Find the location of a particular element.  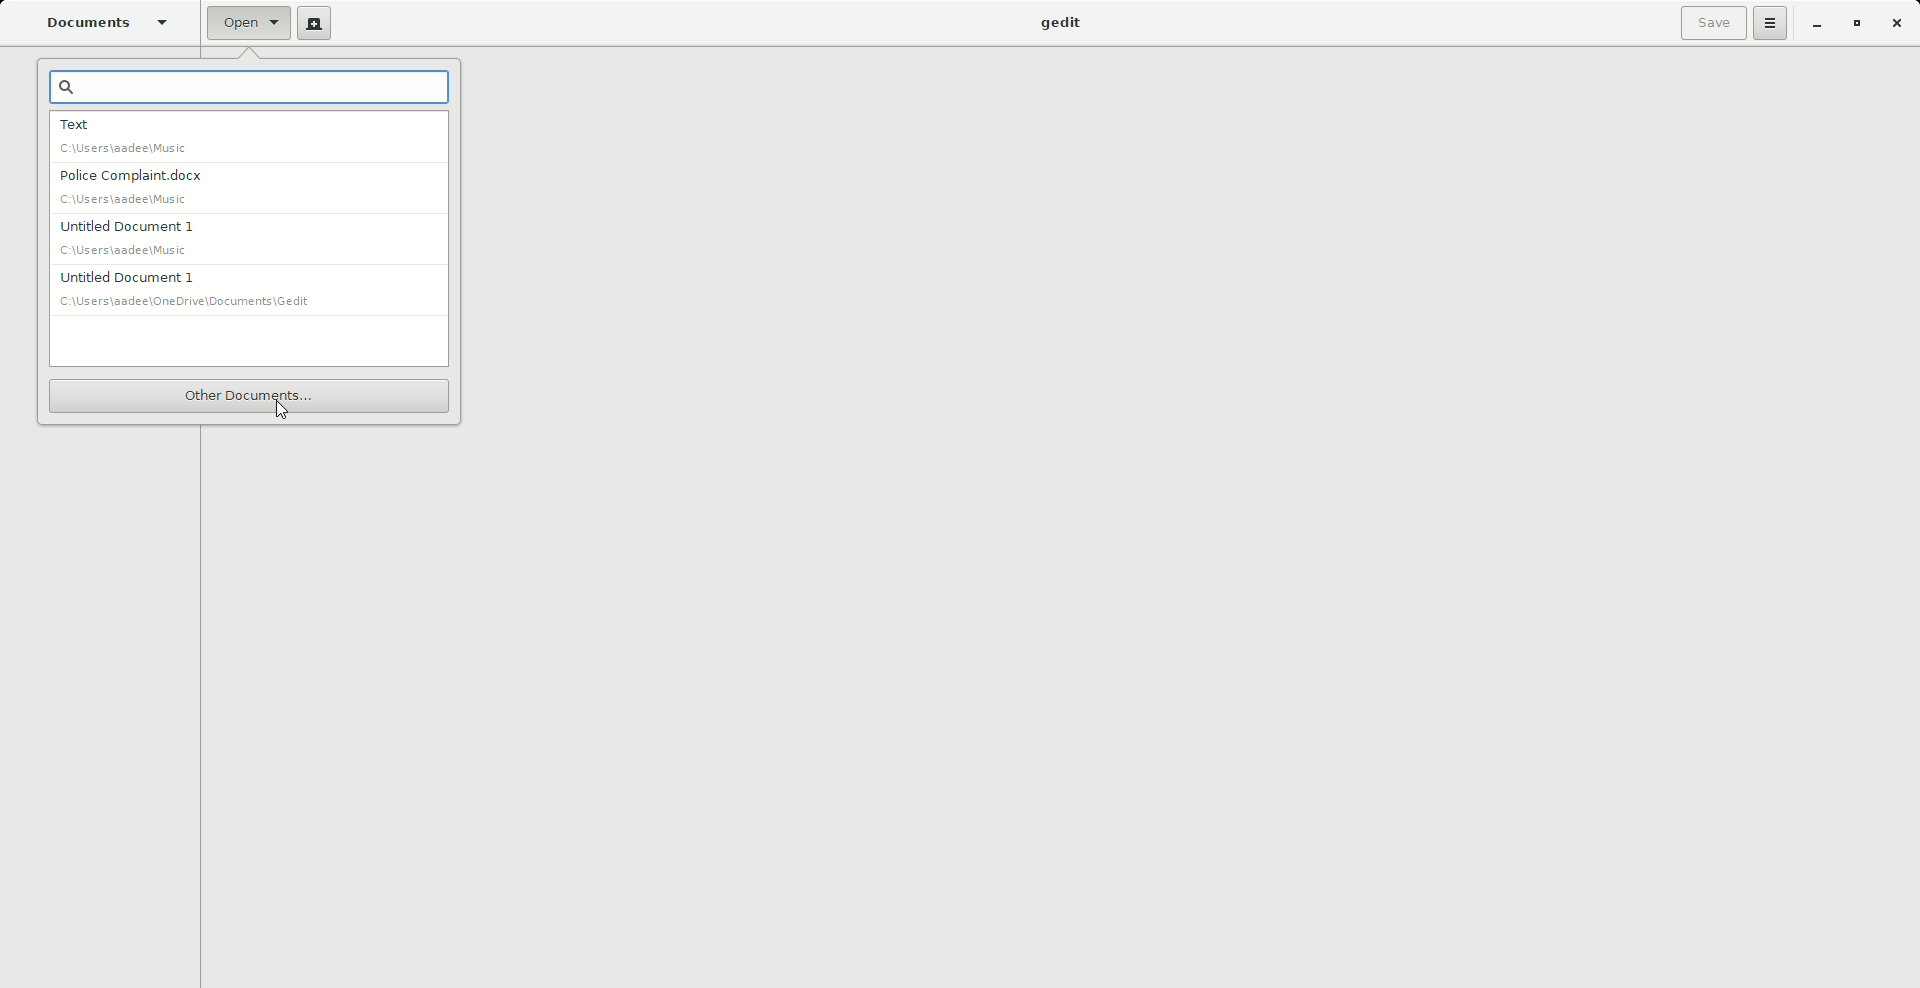

Options is located at coordinates (1776, 23).